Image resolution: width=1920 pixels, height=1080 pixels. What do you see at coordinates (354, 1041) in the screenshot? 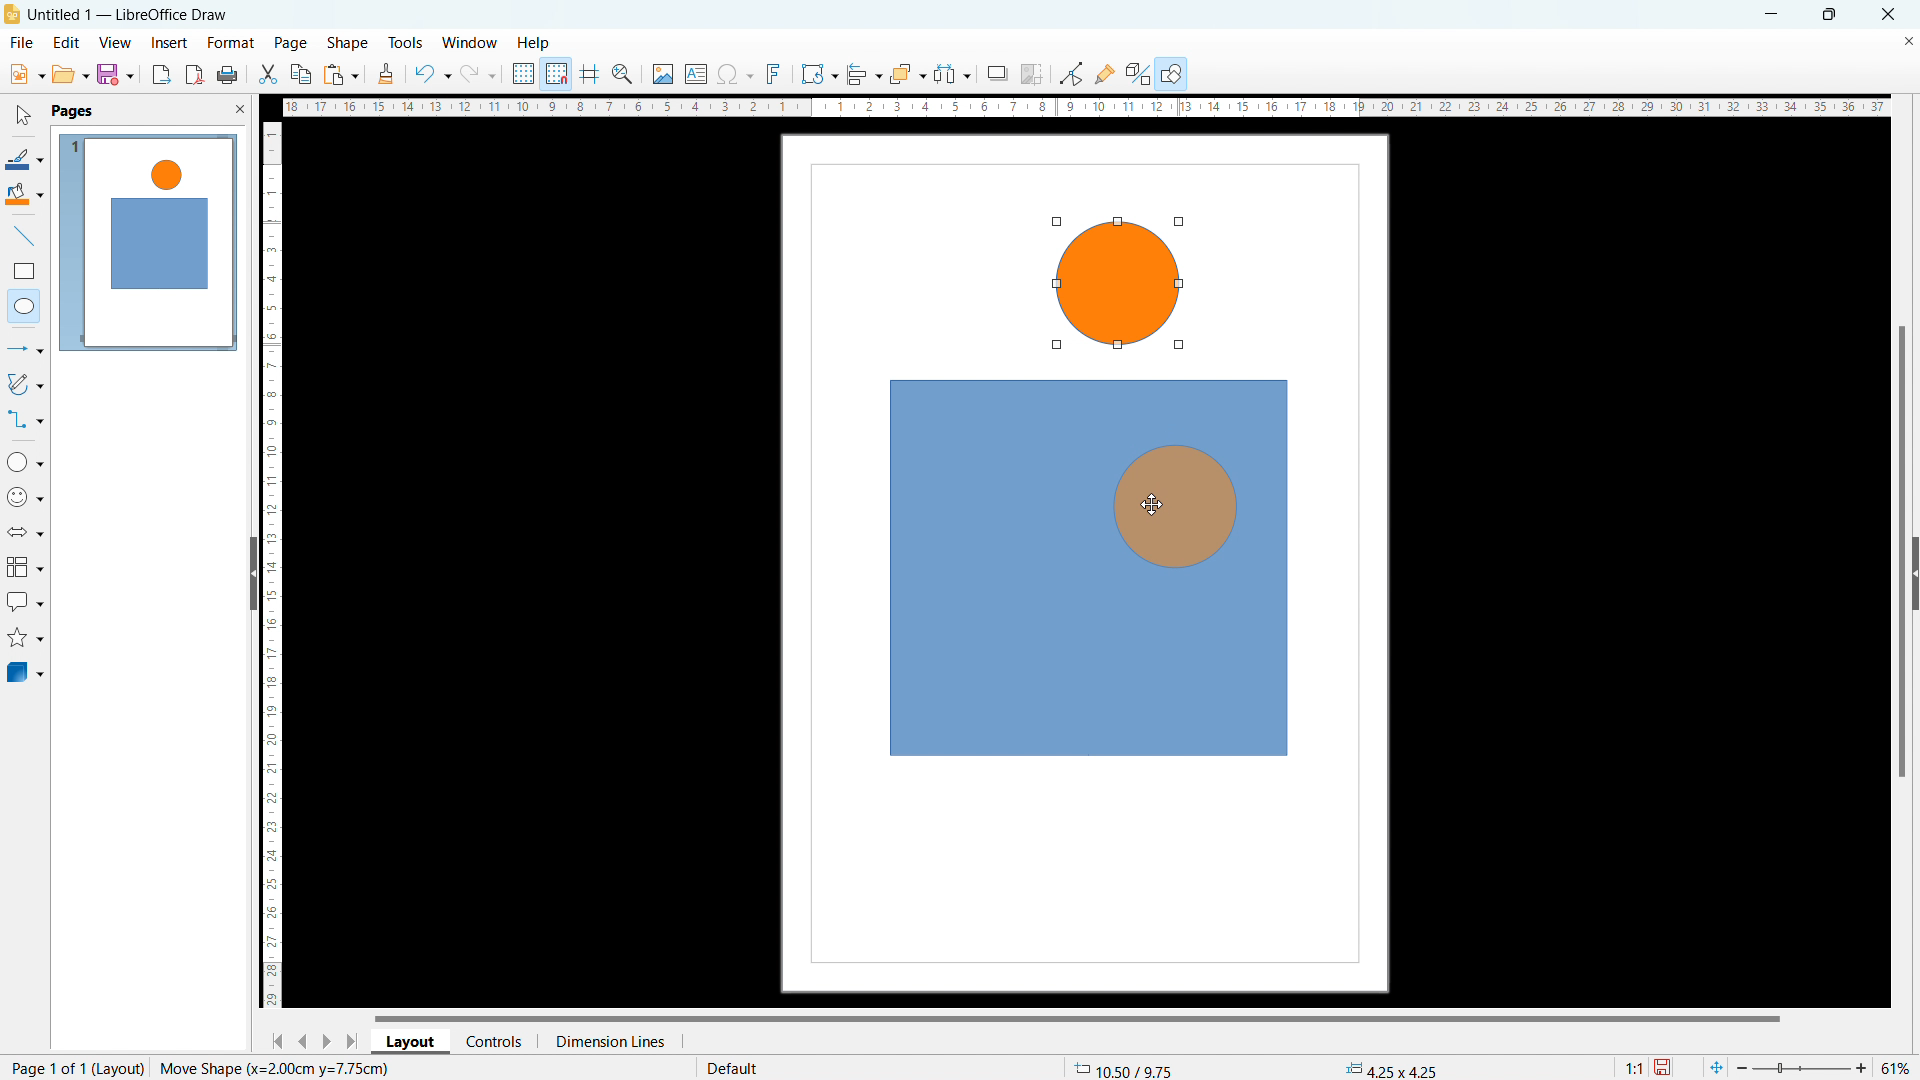
I see `go to last page` at bounding box center [354, 1041].